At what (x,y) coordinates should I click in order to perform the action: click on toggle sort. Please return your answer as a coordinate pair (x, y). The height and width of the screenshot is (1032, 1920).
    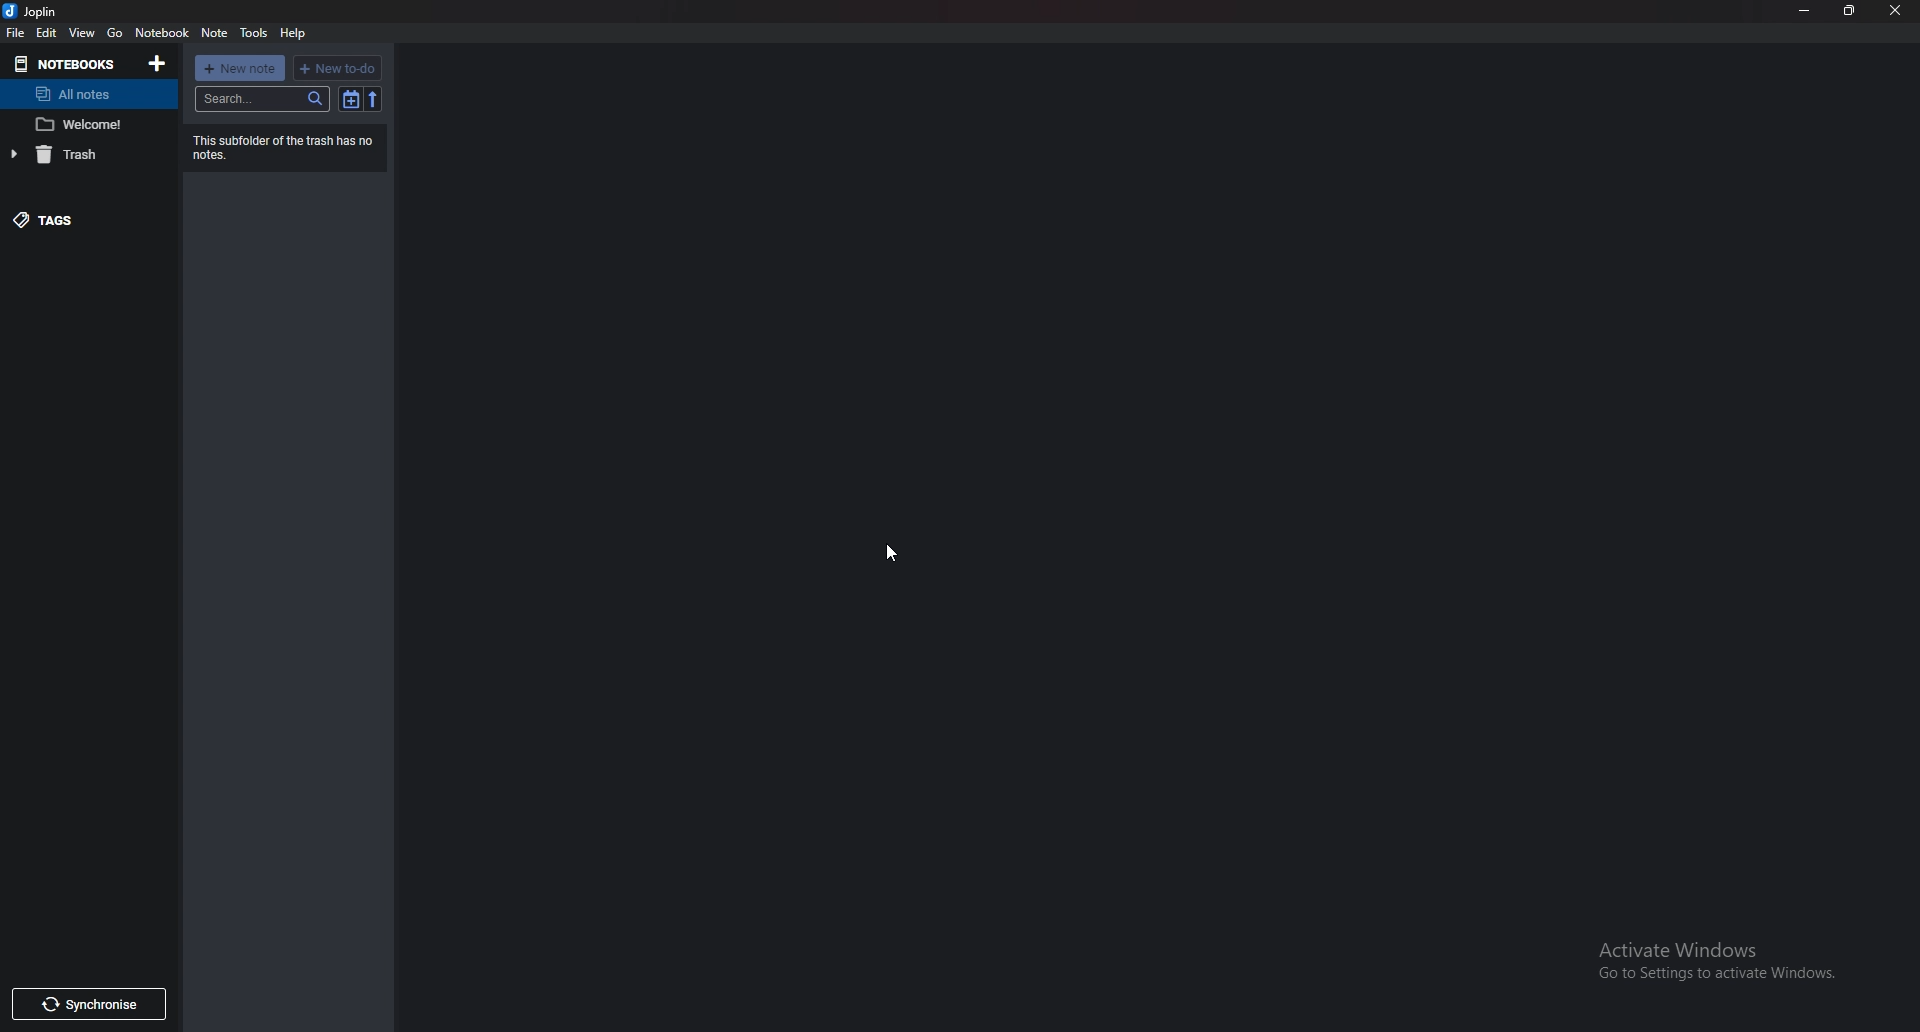
    Looking at the image, I should click on (351, 100).